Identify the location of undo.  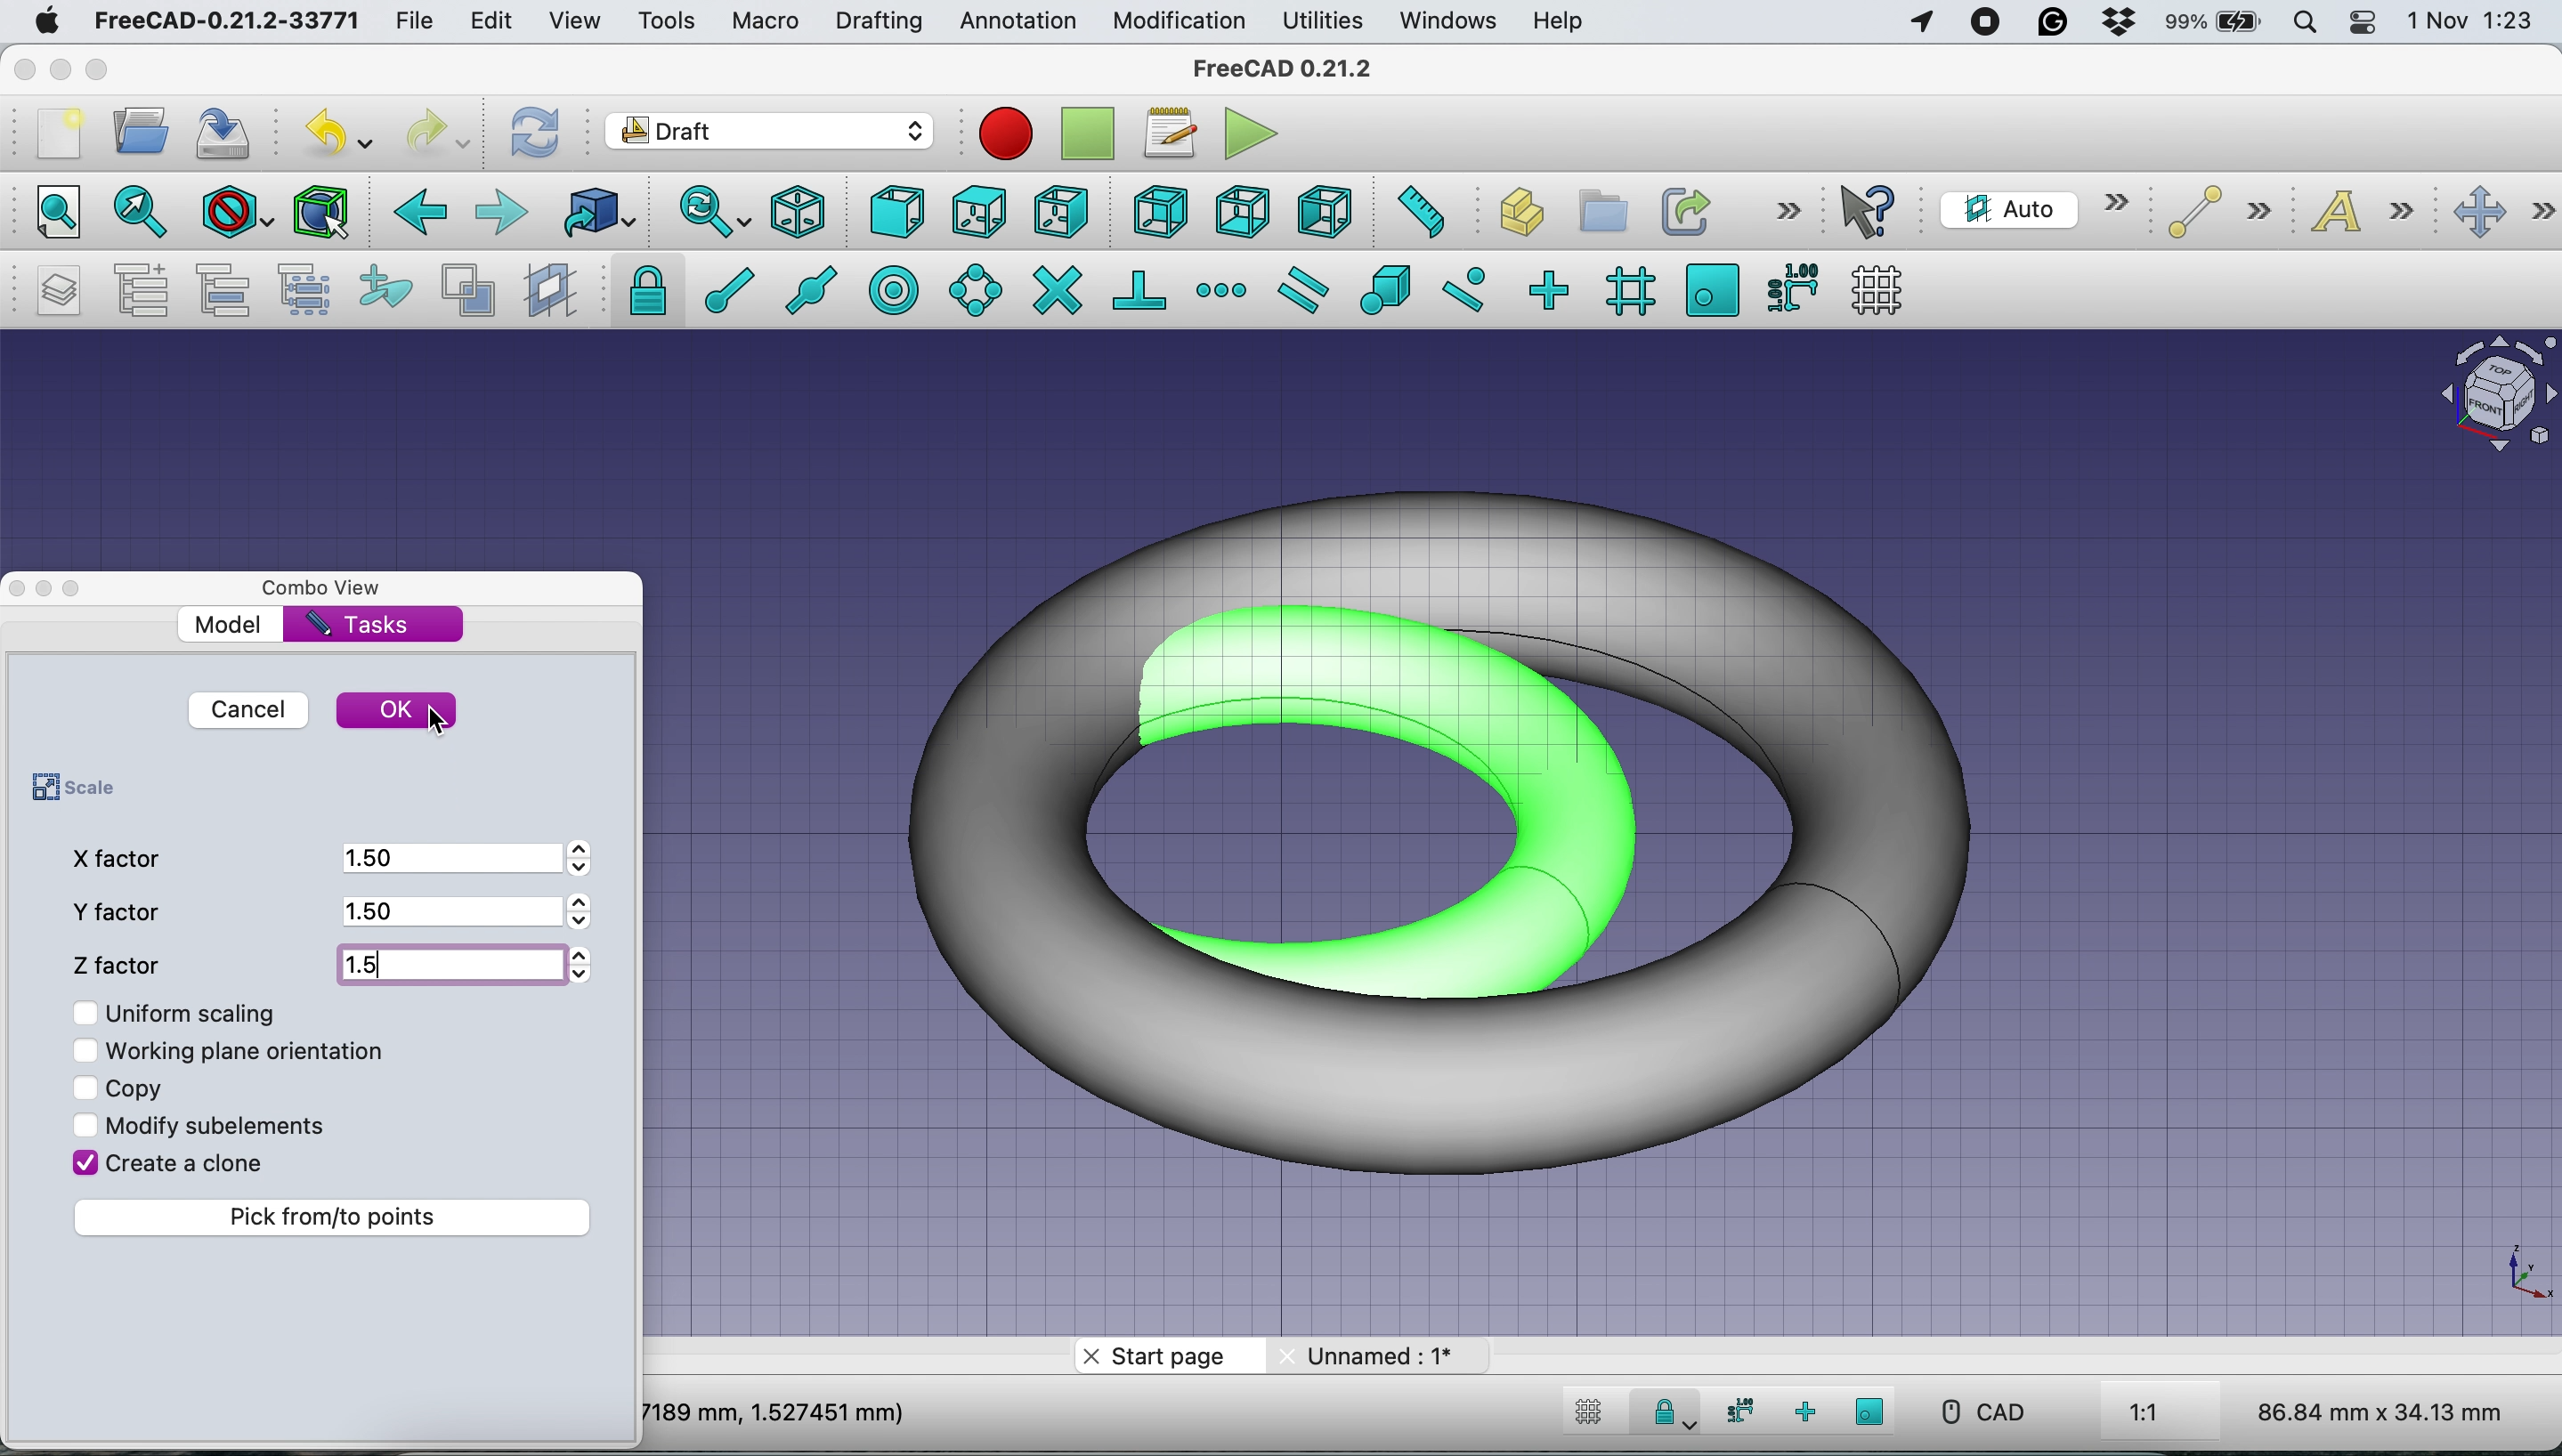
(337, 128).